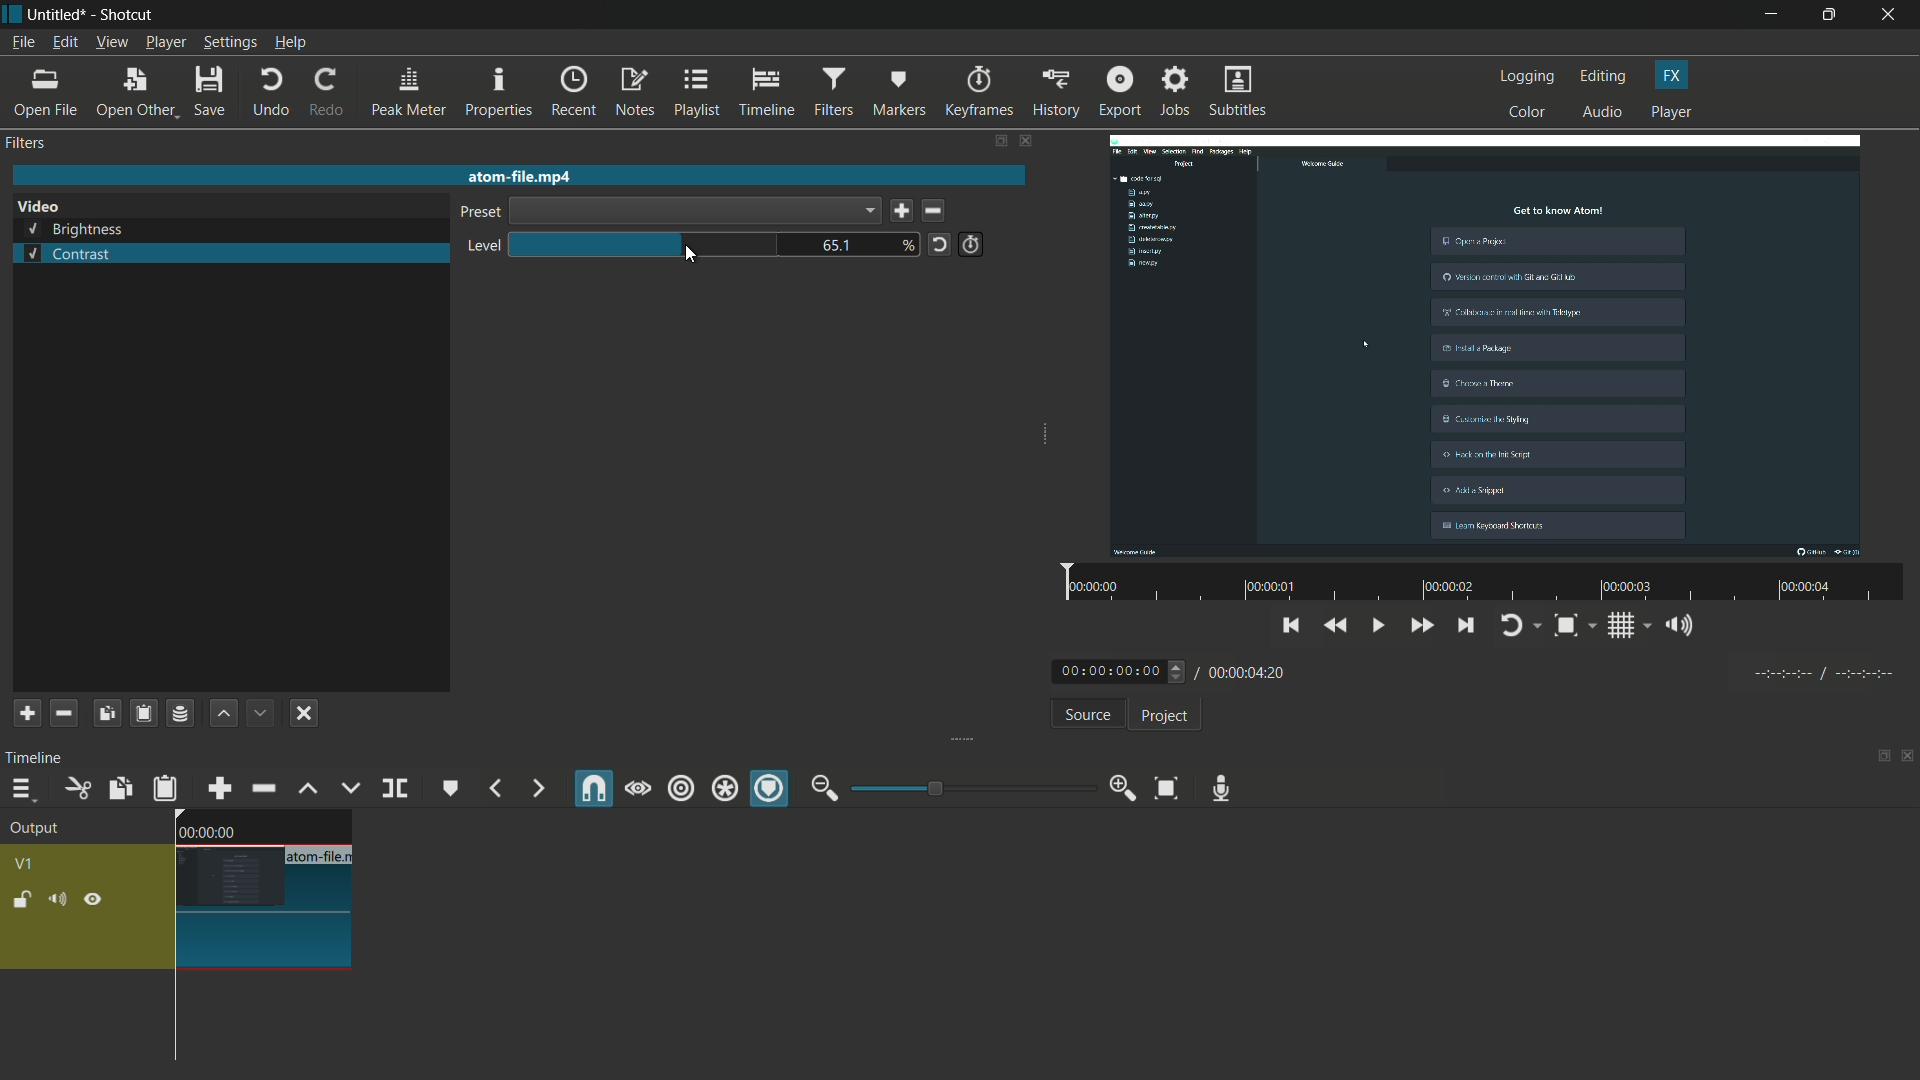 The width and height of the screenshot is (1920, 1080). I want to click on help menu, so click(291, 44).